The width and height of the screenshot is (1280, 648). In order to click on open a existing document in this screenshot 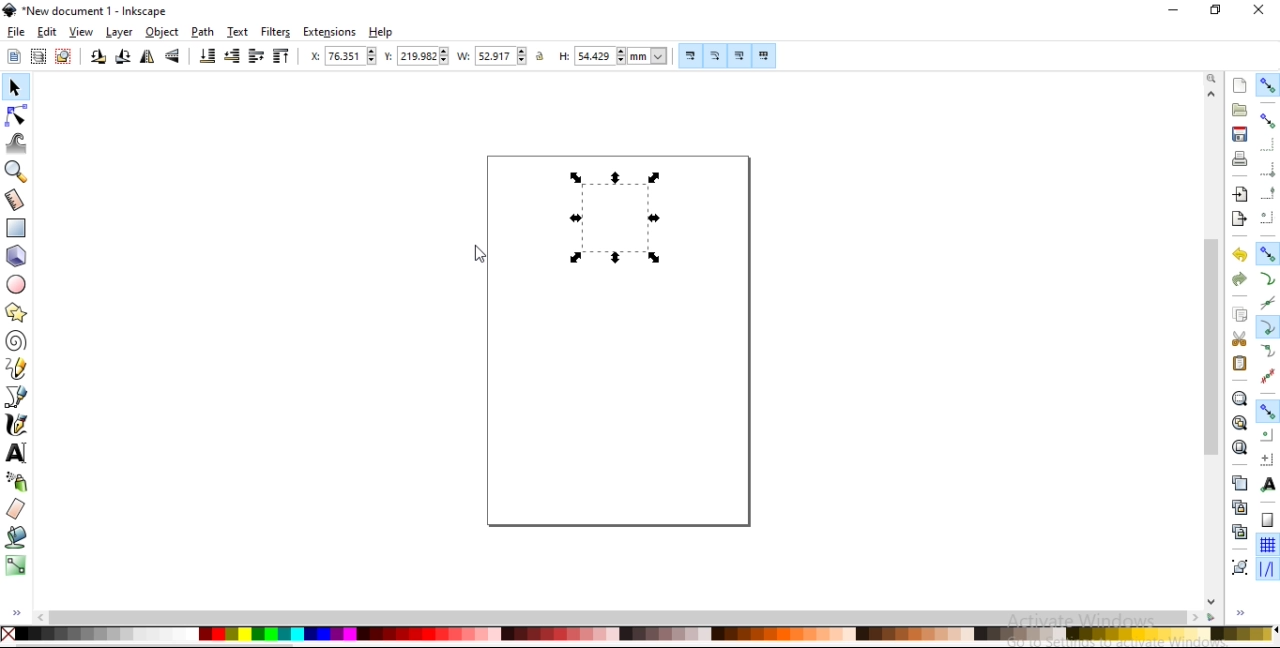, I will do `click(1241, 109)`.